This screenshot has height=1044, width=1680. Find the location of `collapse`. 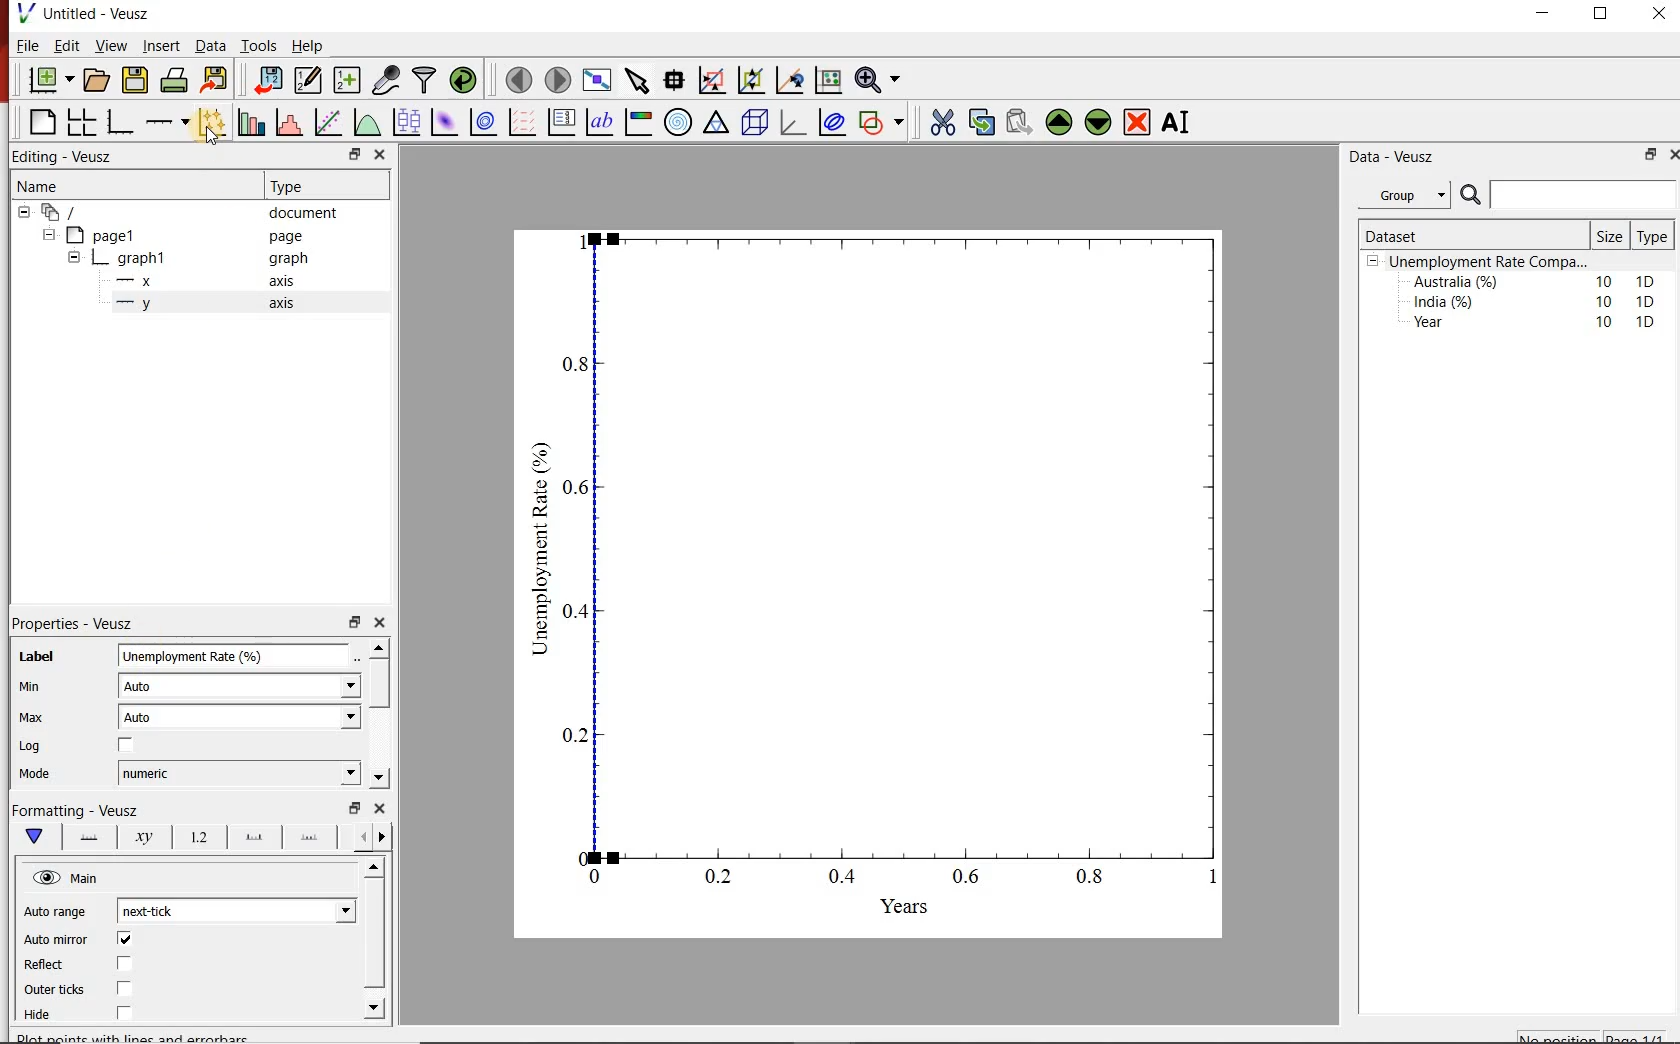

collapse is located at coordinates (73, 260).